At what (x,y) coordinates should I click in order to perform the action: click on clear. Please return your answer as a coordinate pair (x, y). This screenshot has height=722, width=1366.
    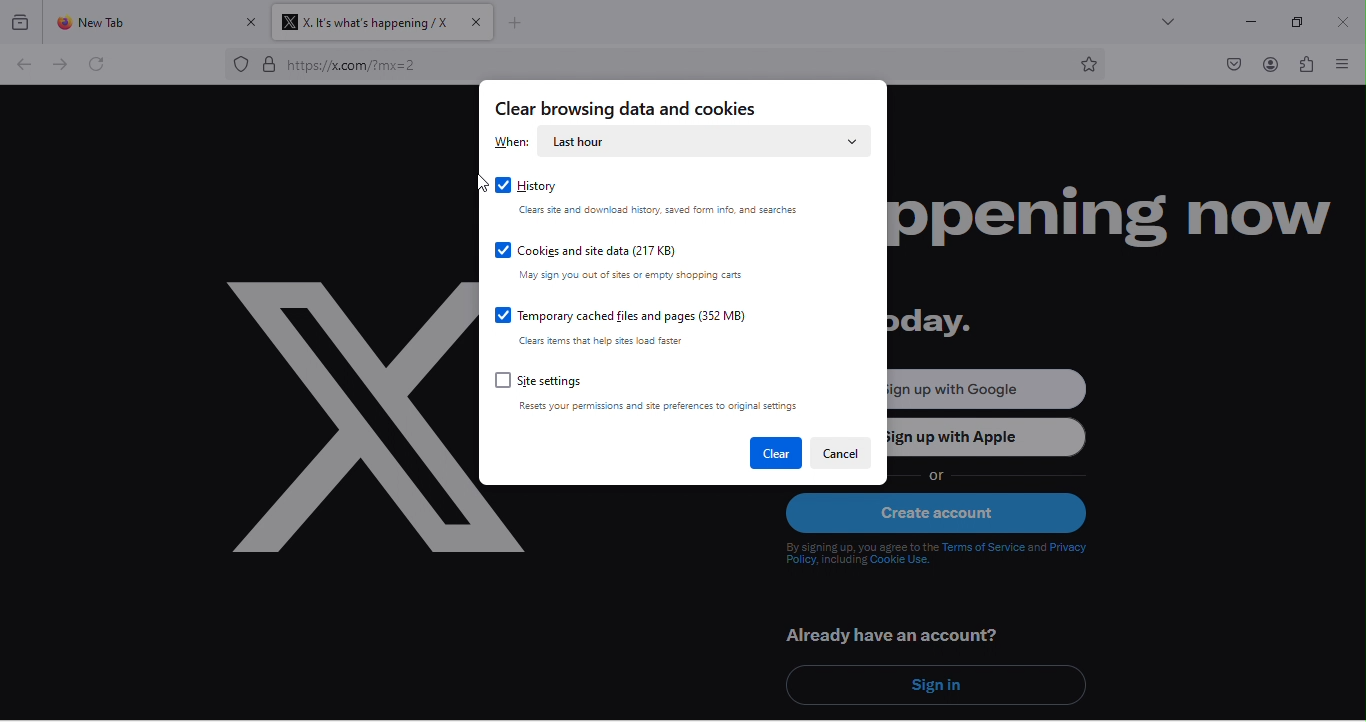
    Looking at the image, I should click on (773, 454).